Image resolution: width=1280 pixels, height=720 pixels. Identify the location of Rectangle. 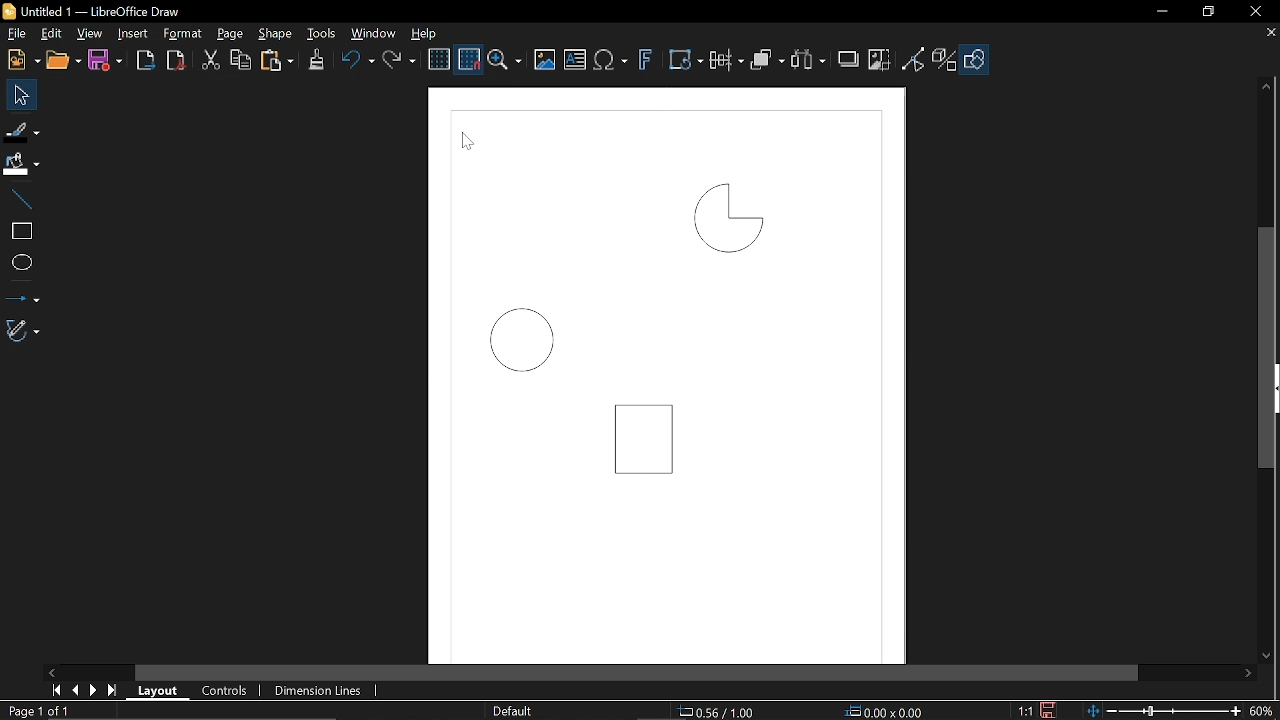
(648, 437).